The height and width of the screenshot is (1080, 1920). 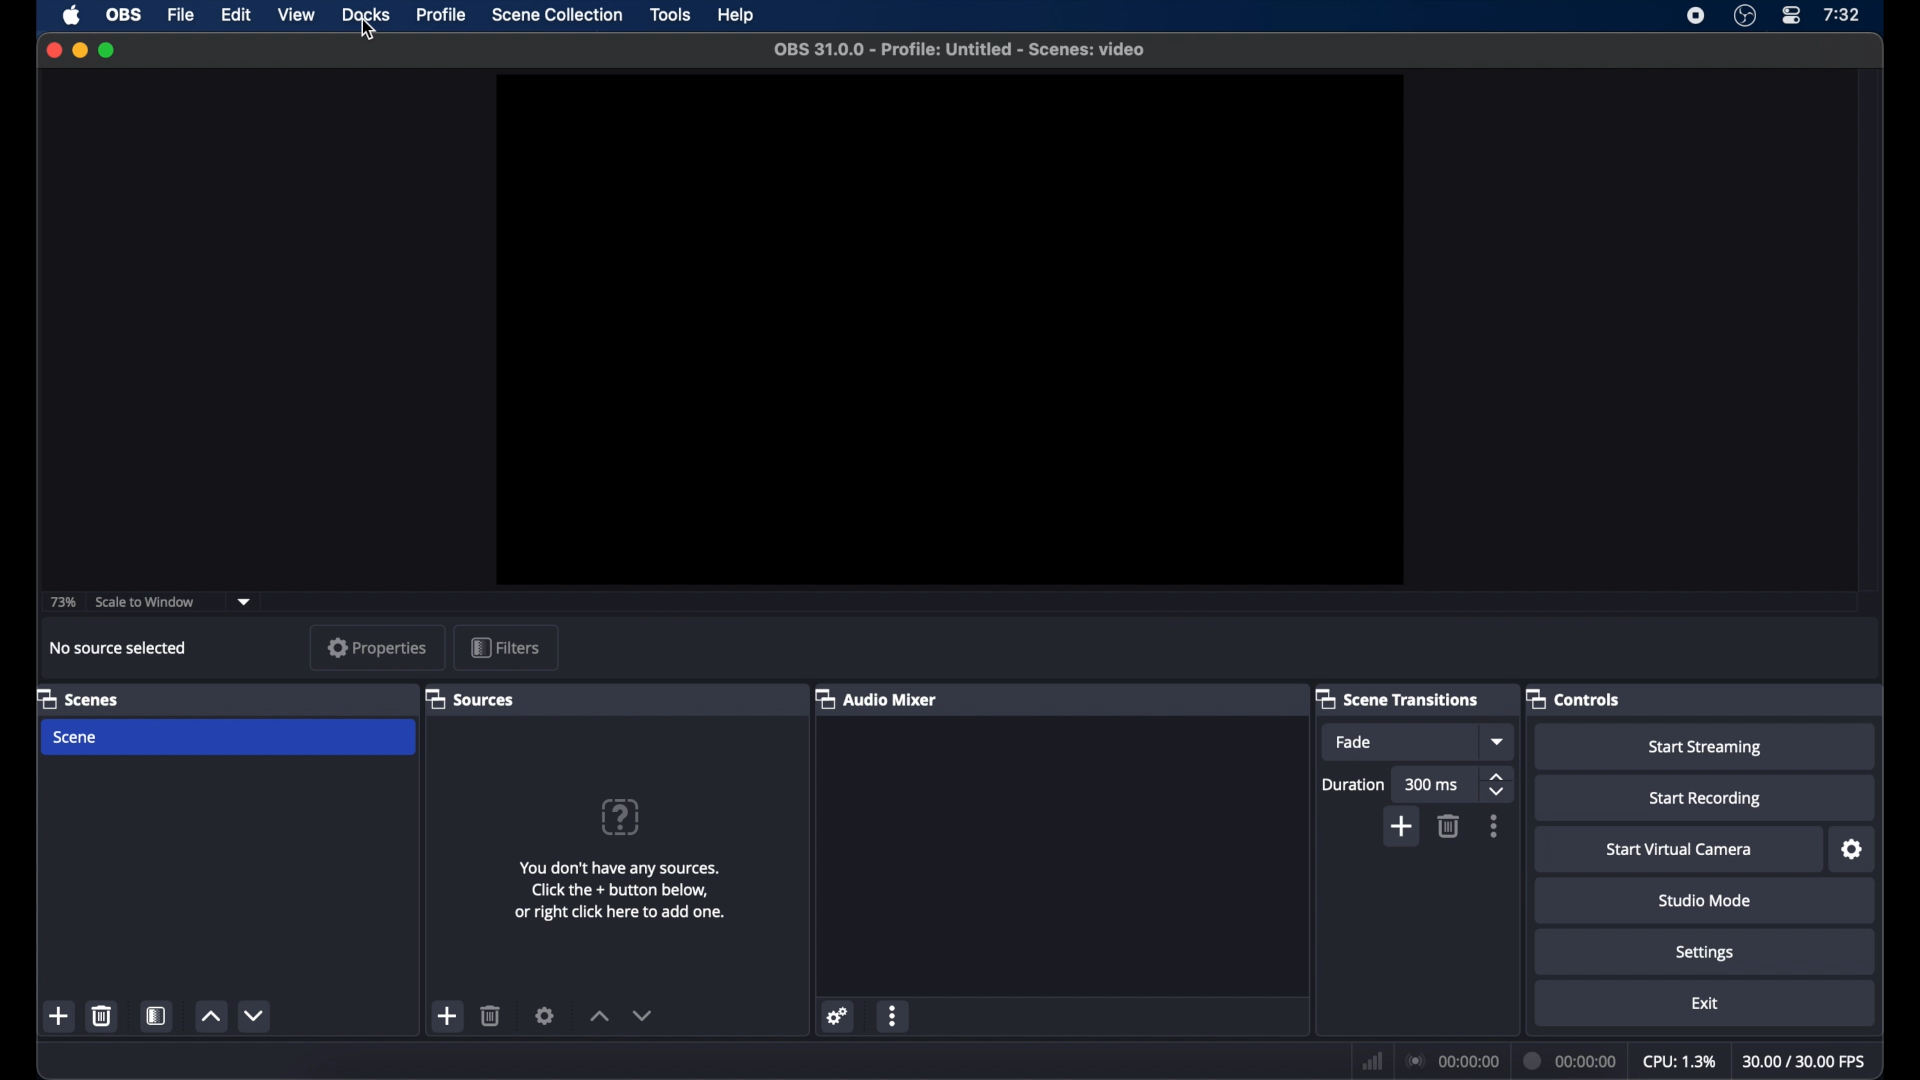 What do you see at coordinates (1806, 1061) in the screenshot?
I see `30.00/30.00 FPS` at bounding box center [1806, 1061].